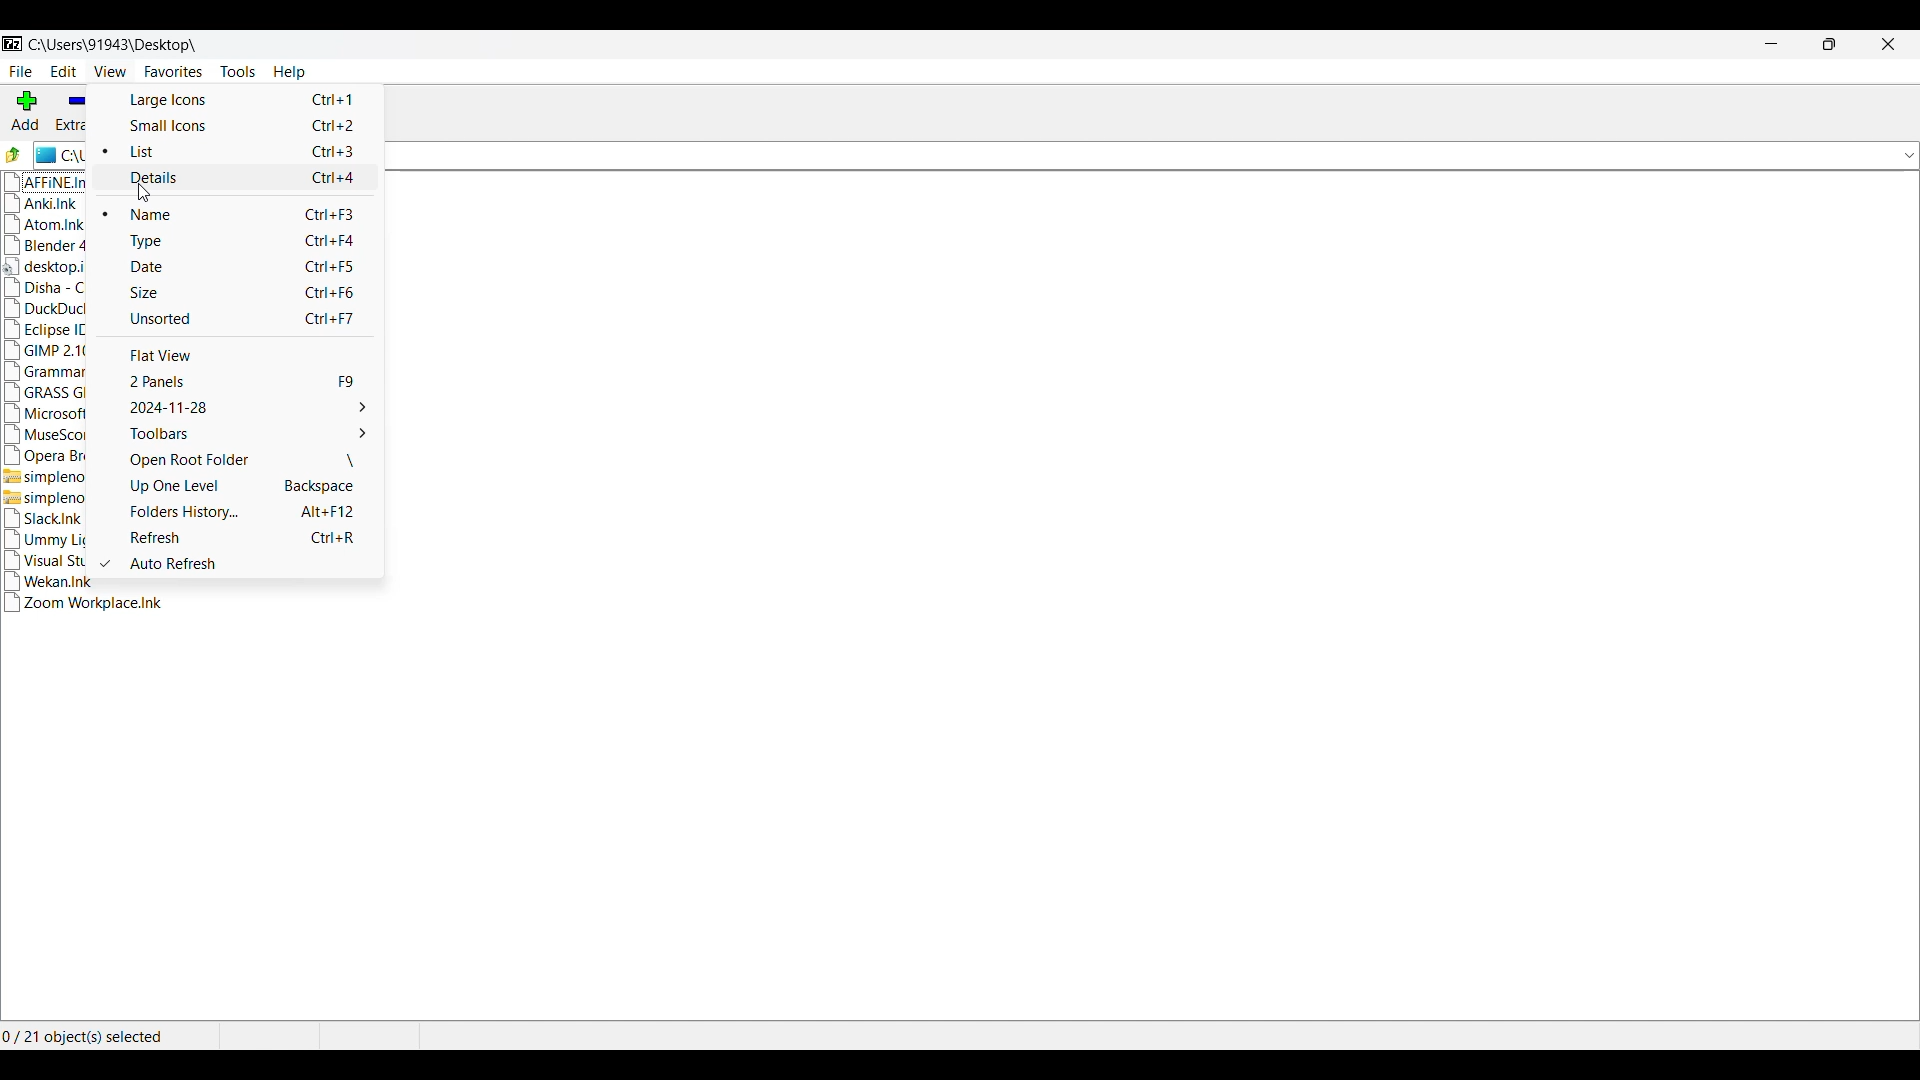 This screenshot has height=1080, width=1920. What do you see at coordinates (251, 512) in the screenshot?
I see `Folders history` at bounding box center [251, 512].